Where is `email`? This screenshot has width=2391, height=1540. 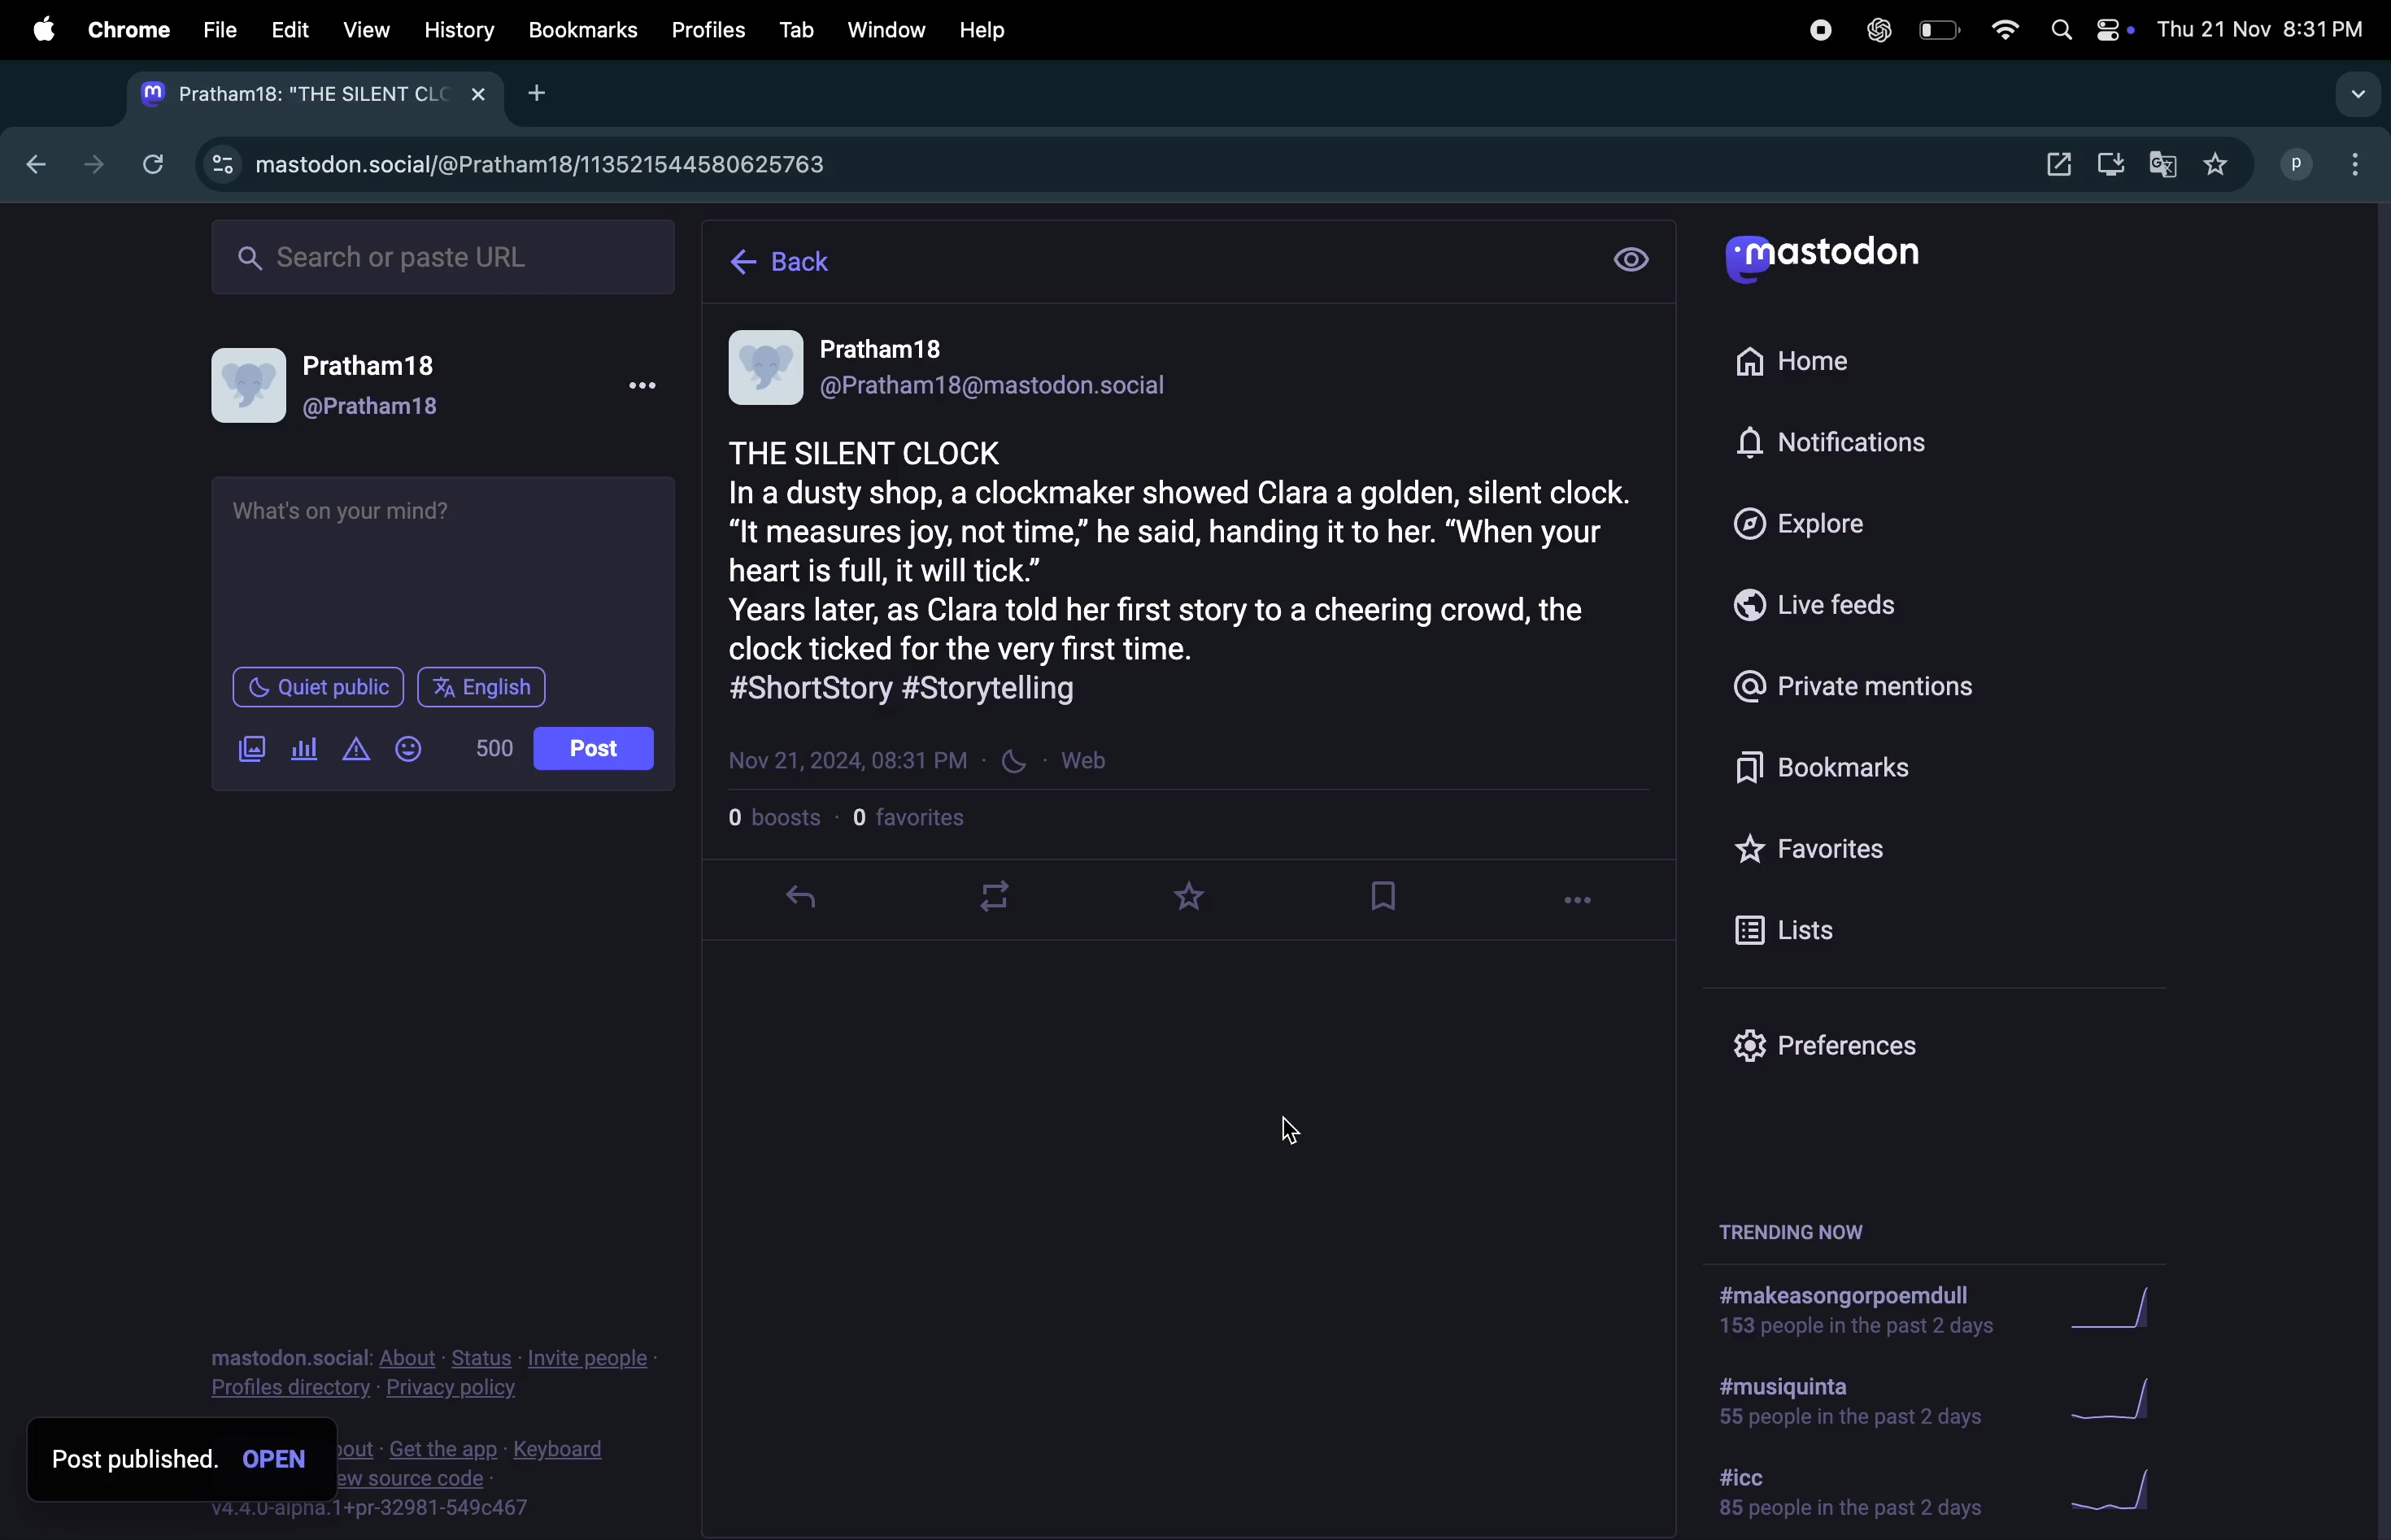
email is located at coordinates (1020, 383).